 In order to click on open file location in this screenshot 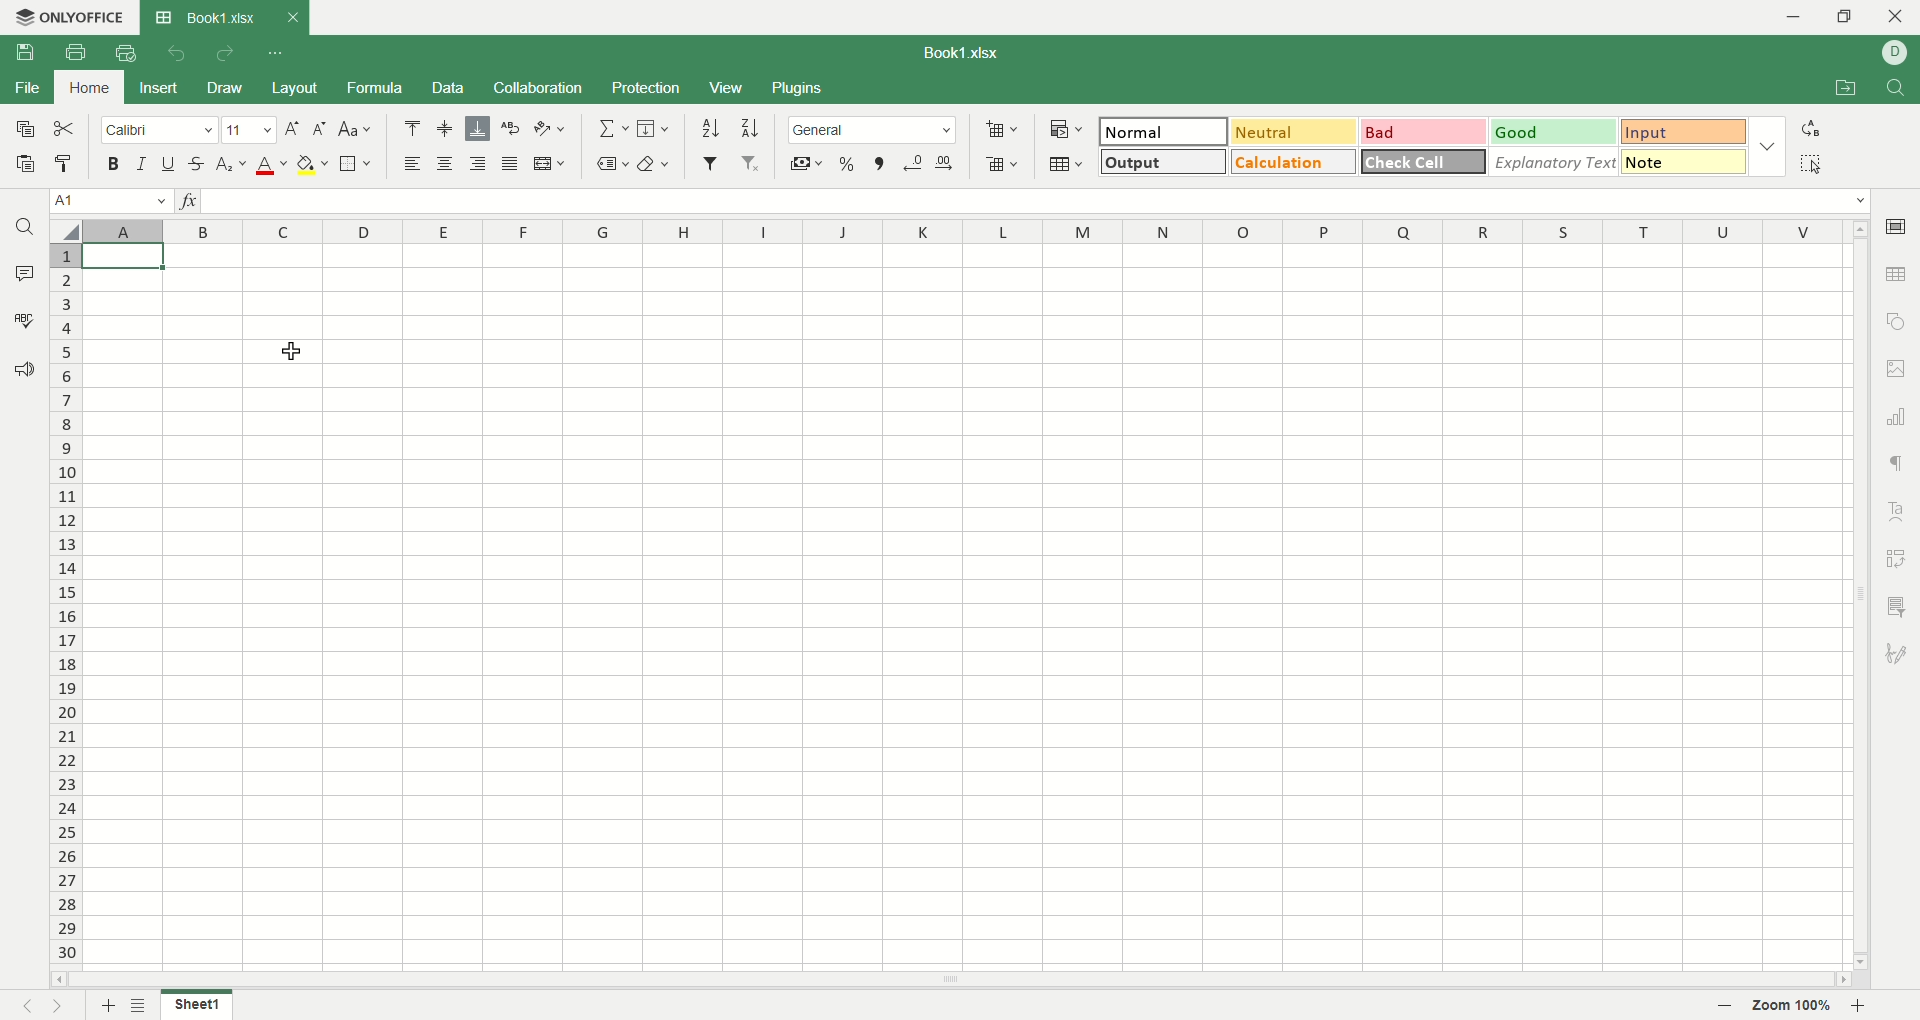, I will do `click(1841, 90)`.